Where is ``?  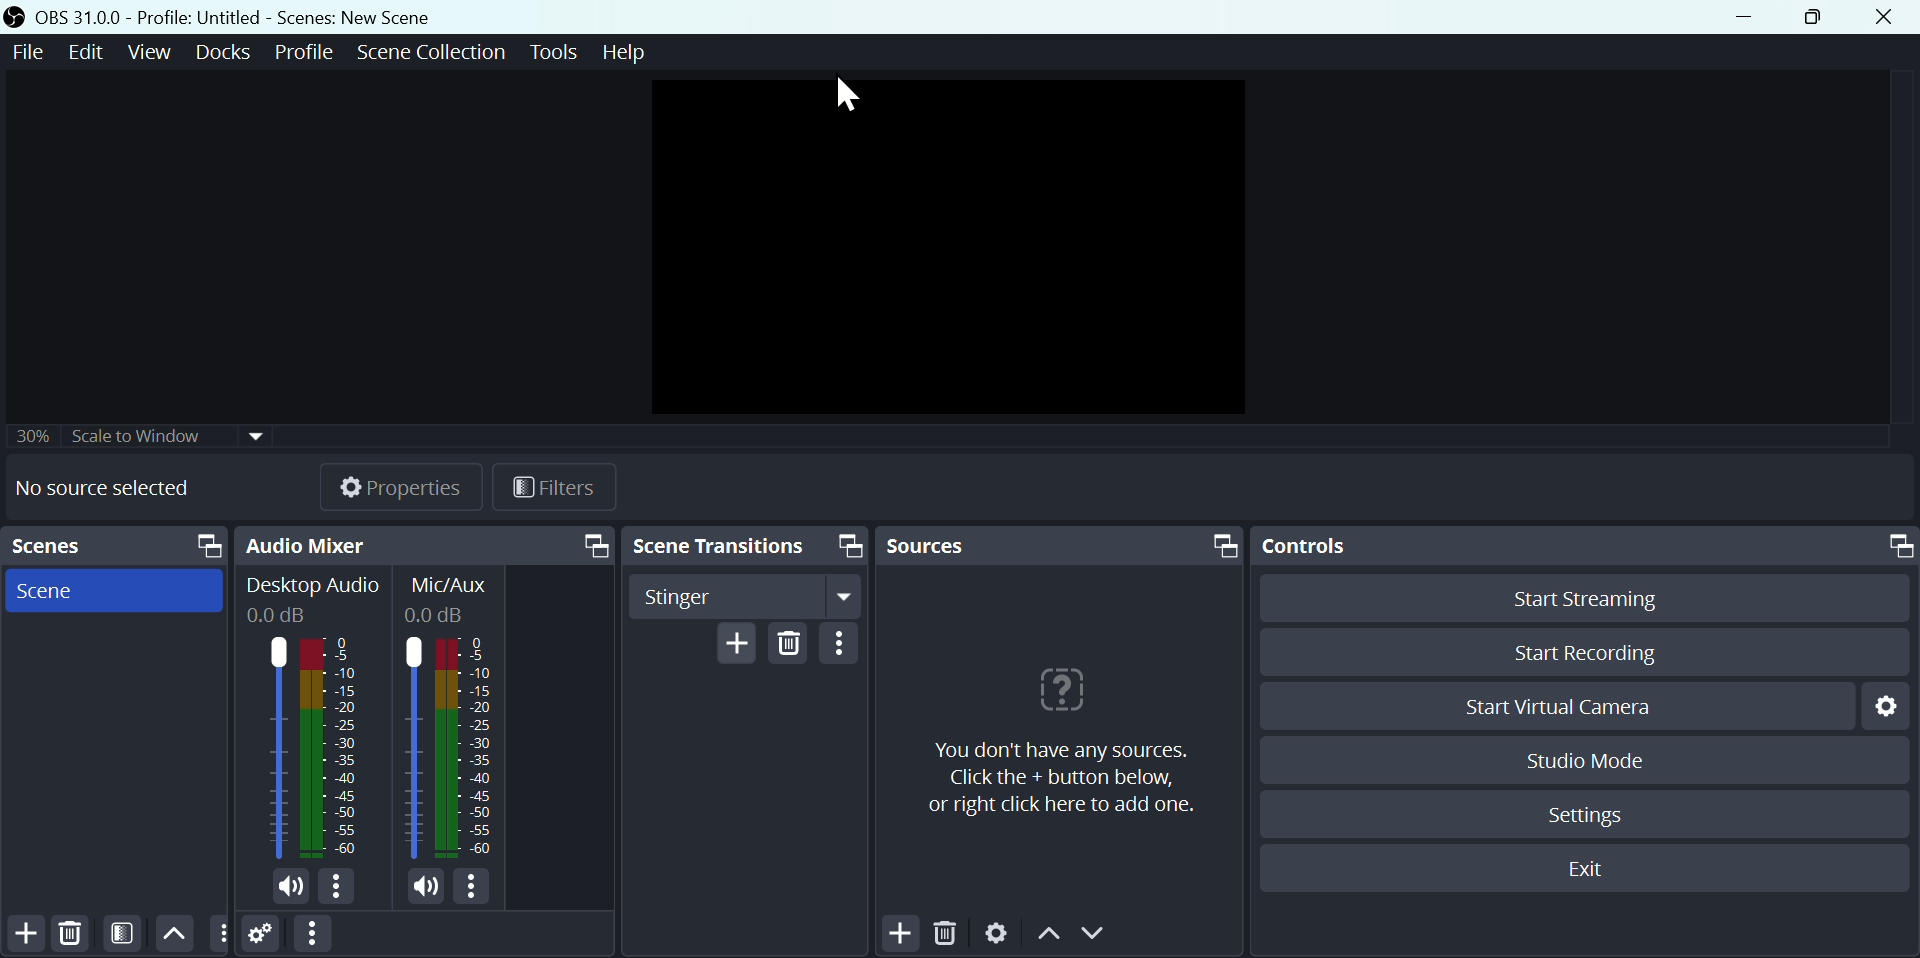
 is located at coordinates (430, 50).